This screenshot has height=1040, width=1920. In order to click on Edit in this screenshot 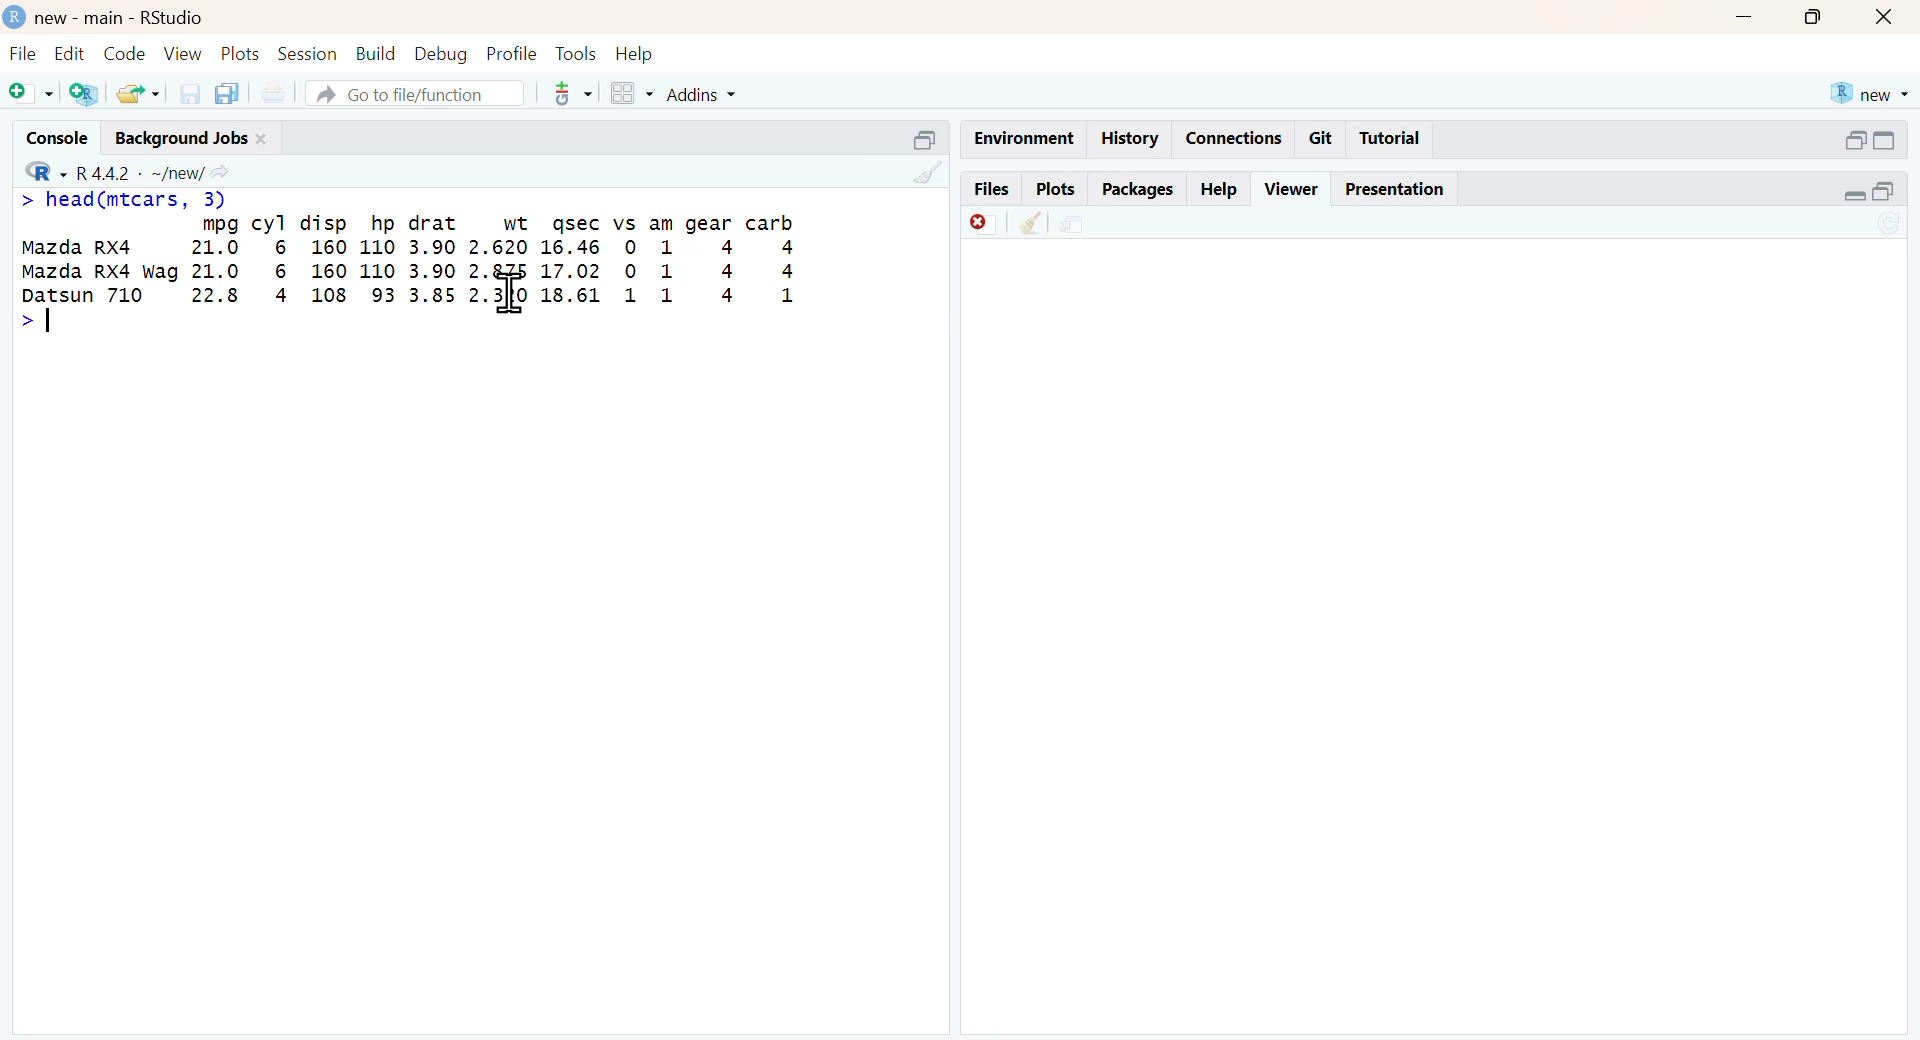, I will do `click(67, 51)`.